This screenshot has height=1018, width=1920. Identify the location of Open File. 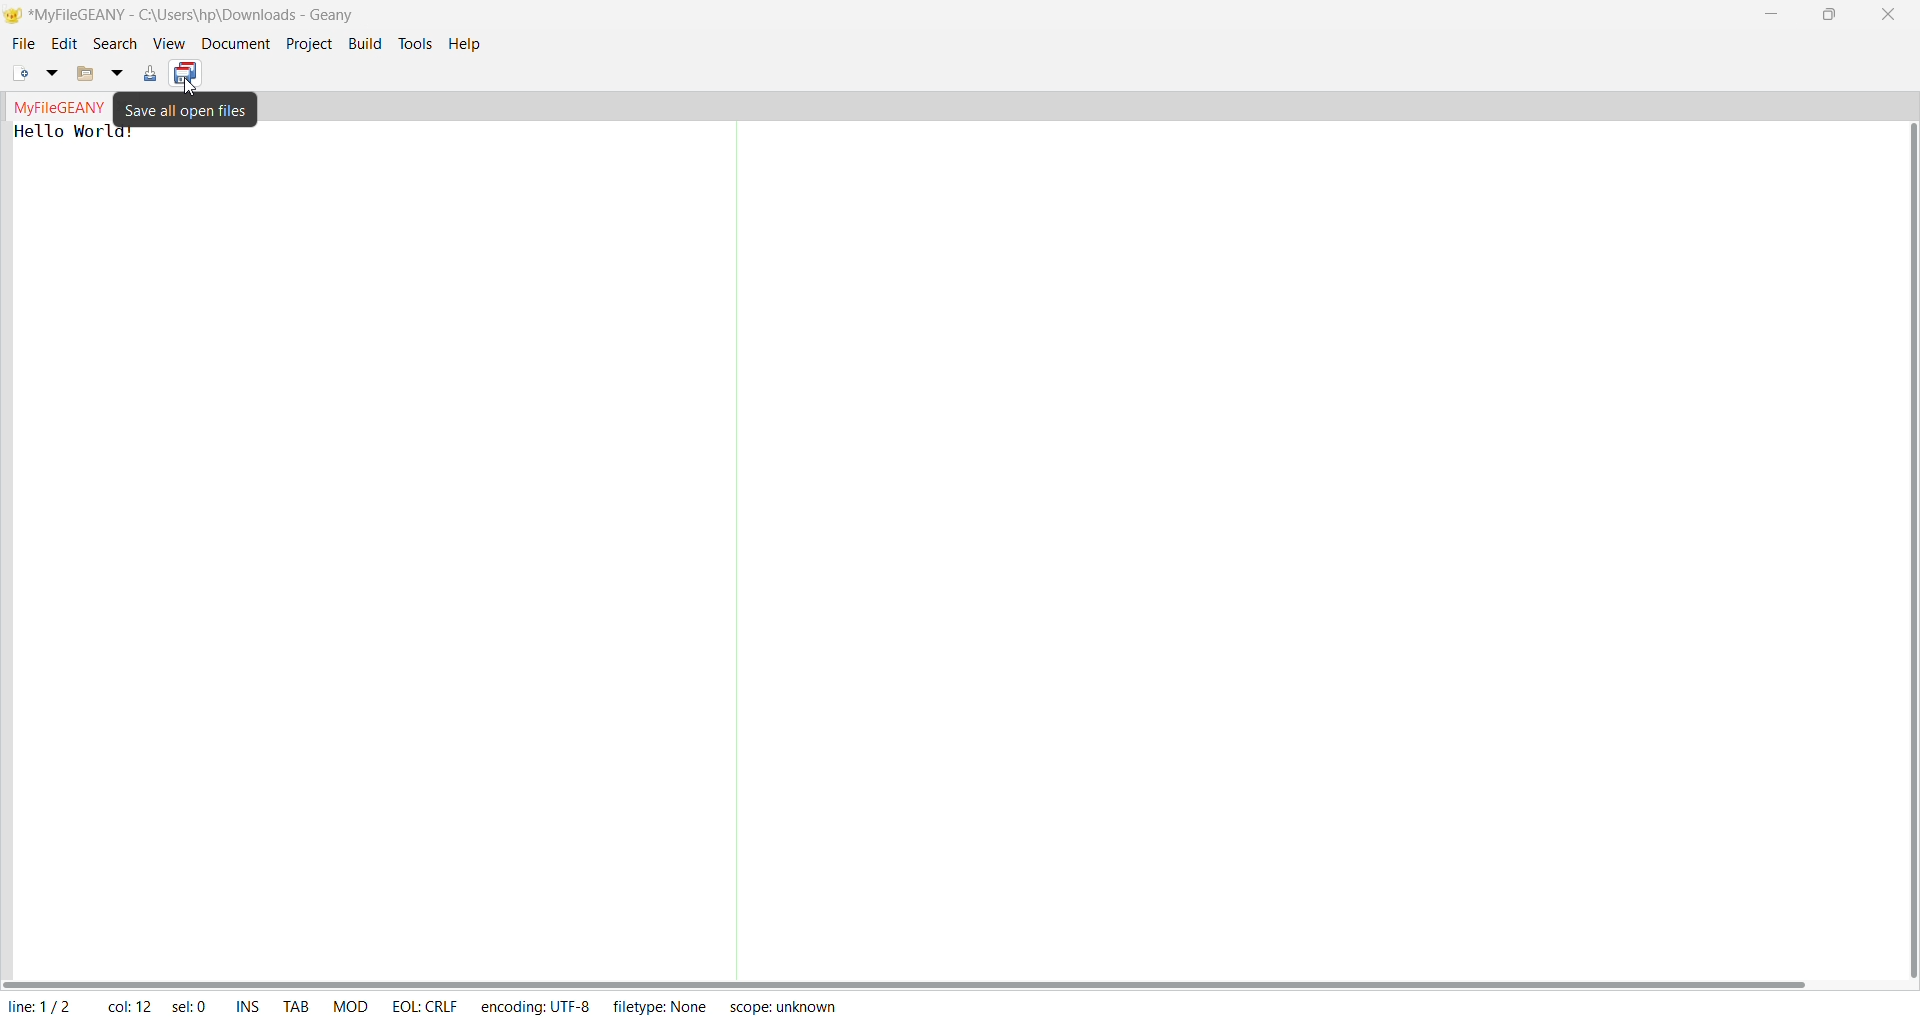
(85, 73).